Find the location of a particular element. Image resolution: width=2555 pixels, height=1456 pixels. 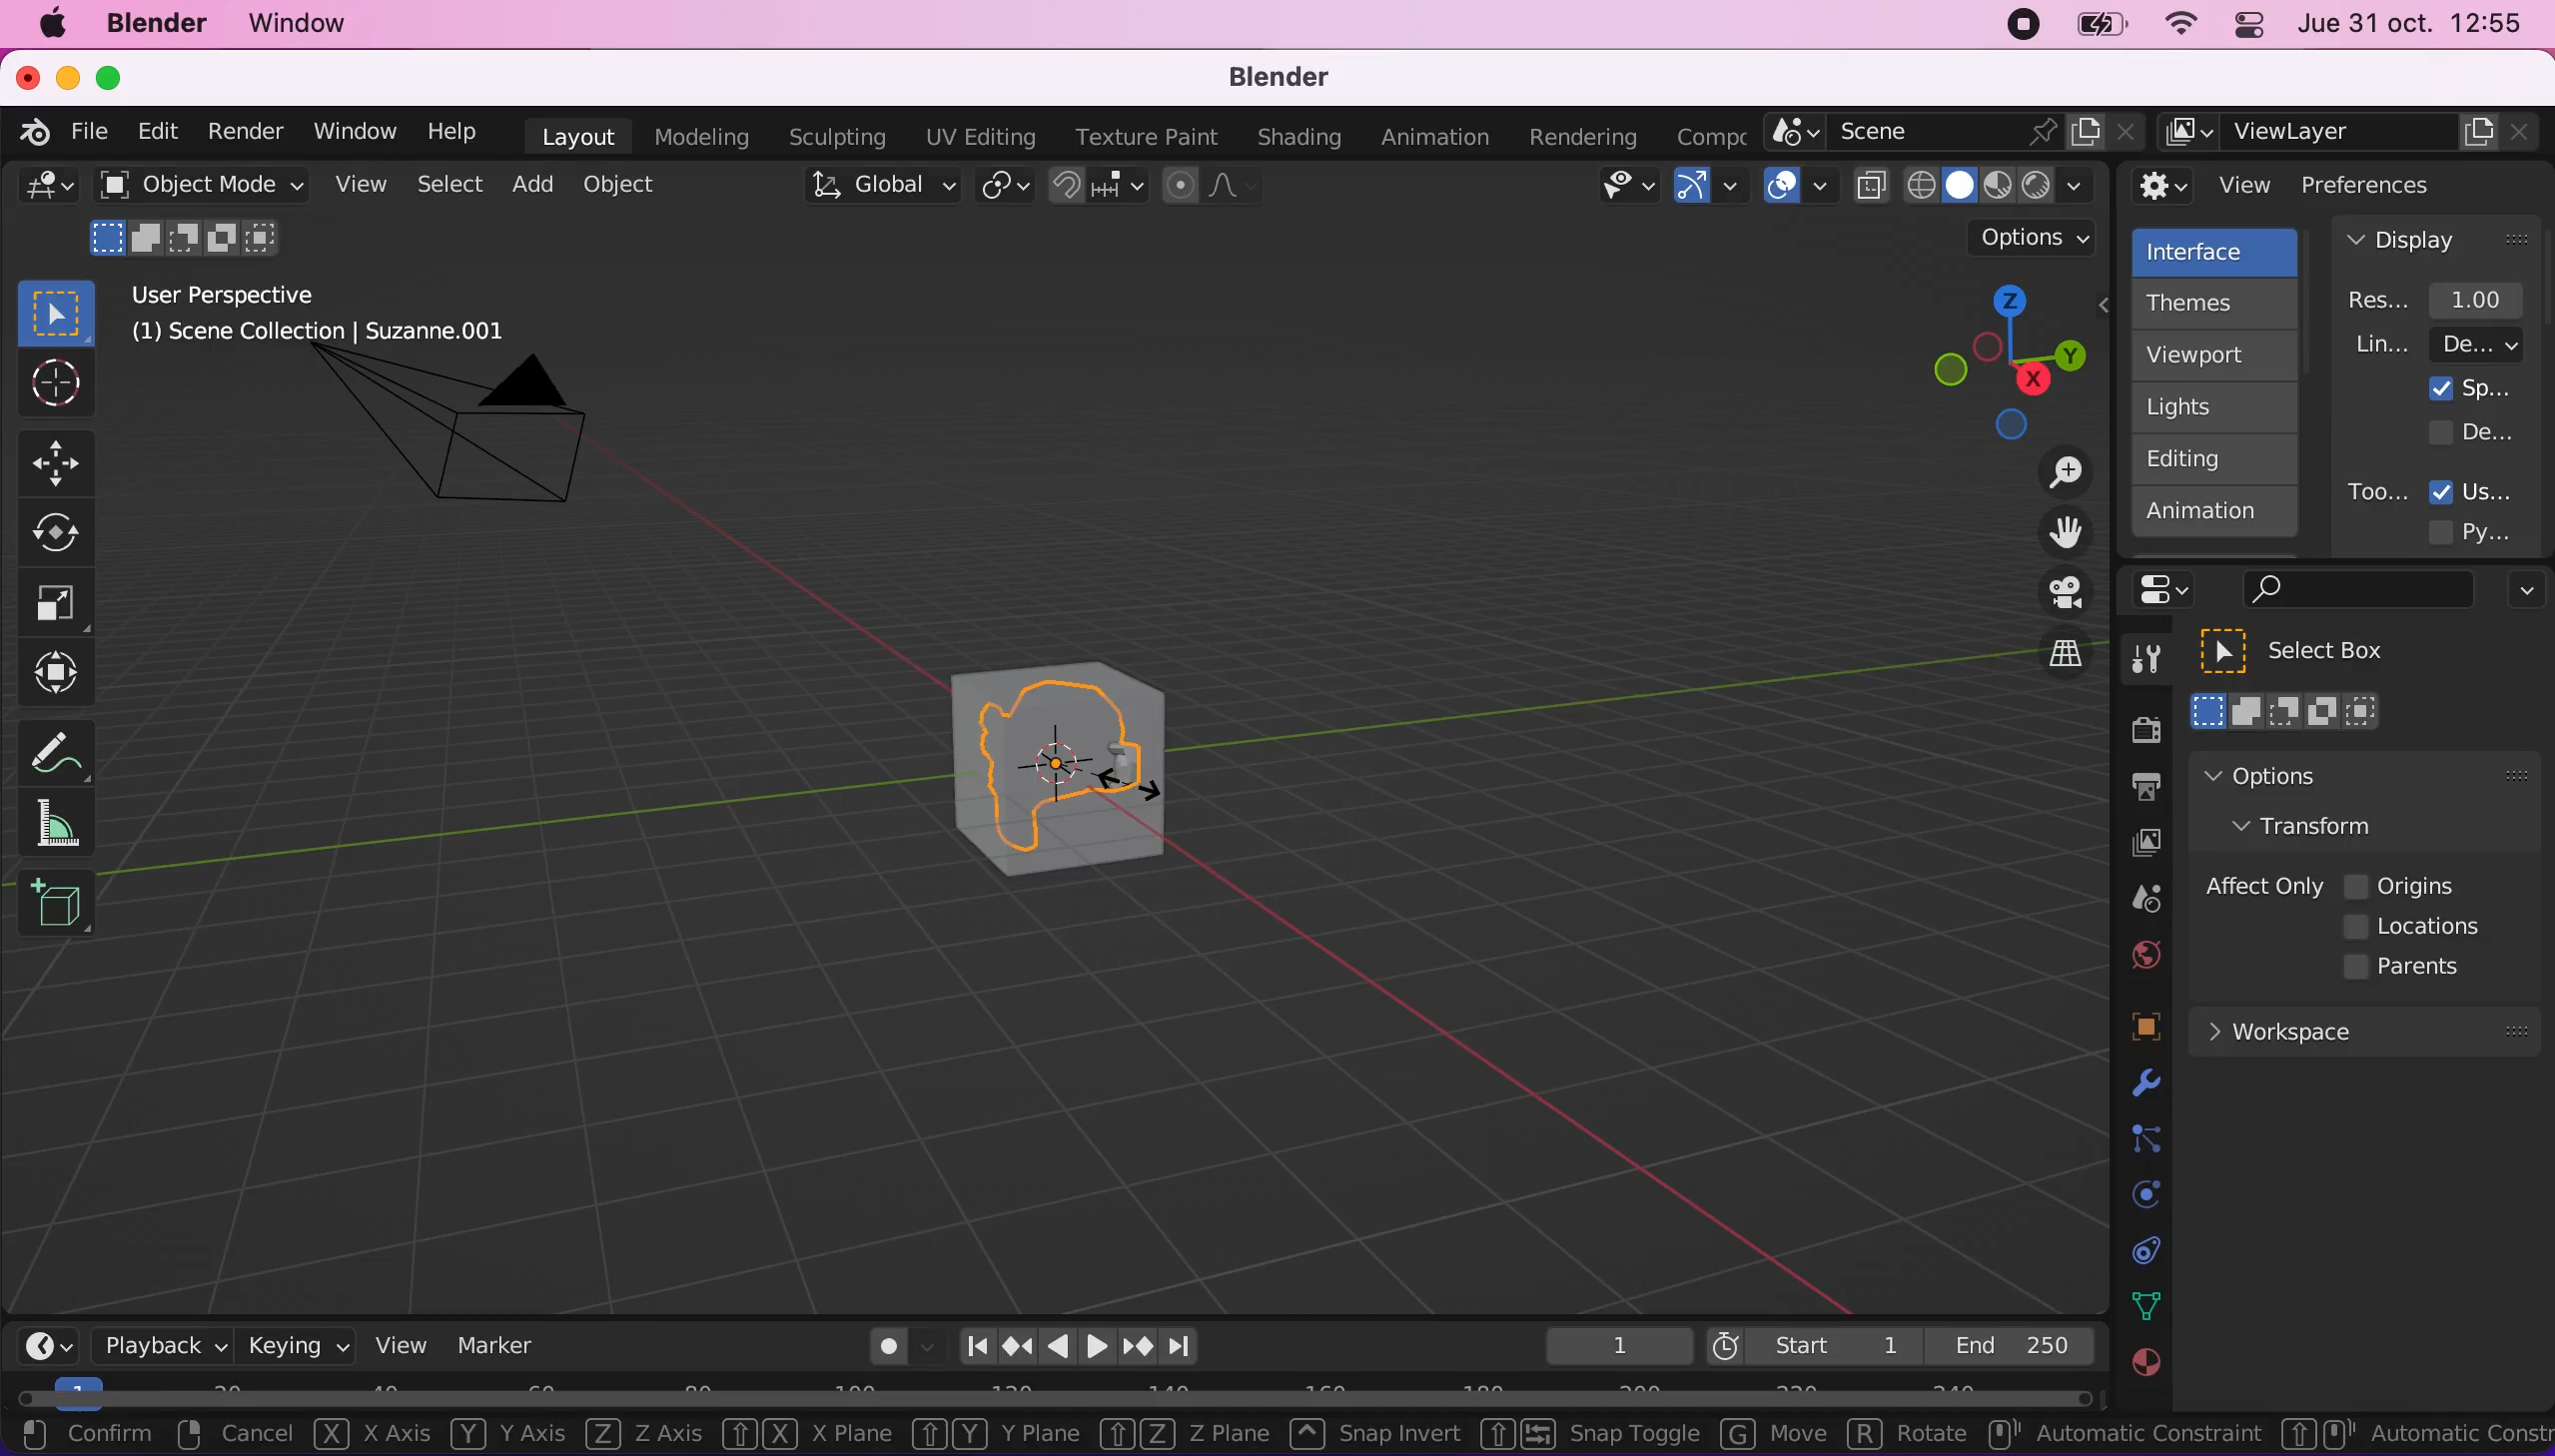

world is located at coordinates (2140, 952).